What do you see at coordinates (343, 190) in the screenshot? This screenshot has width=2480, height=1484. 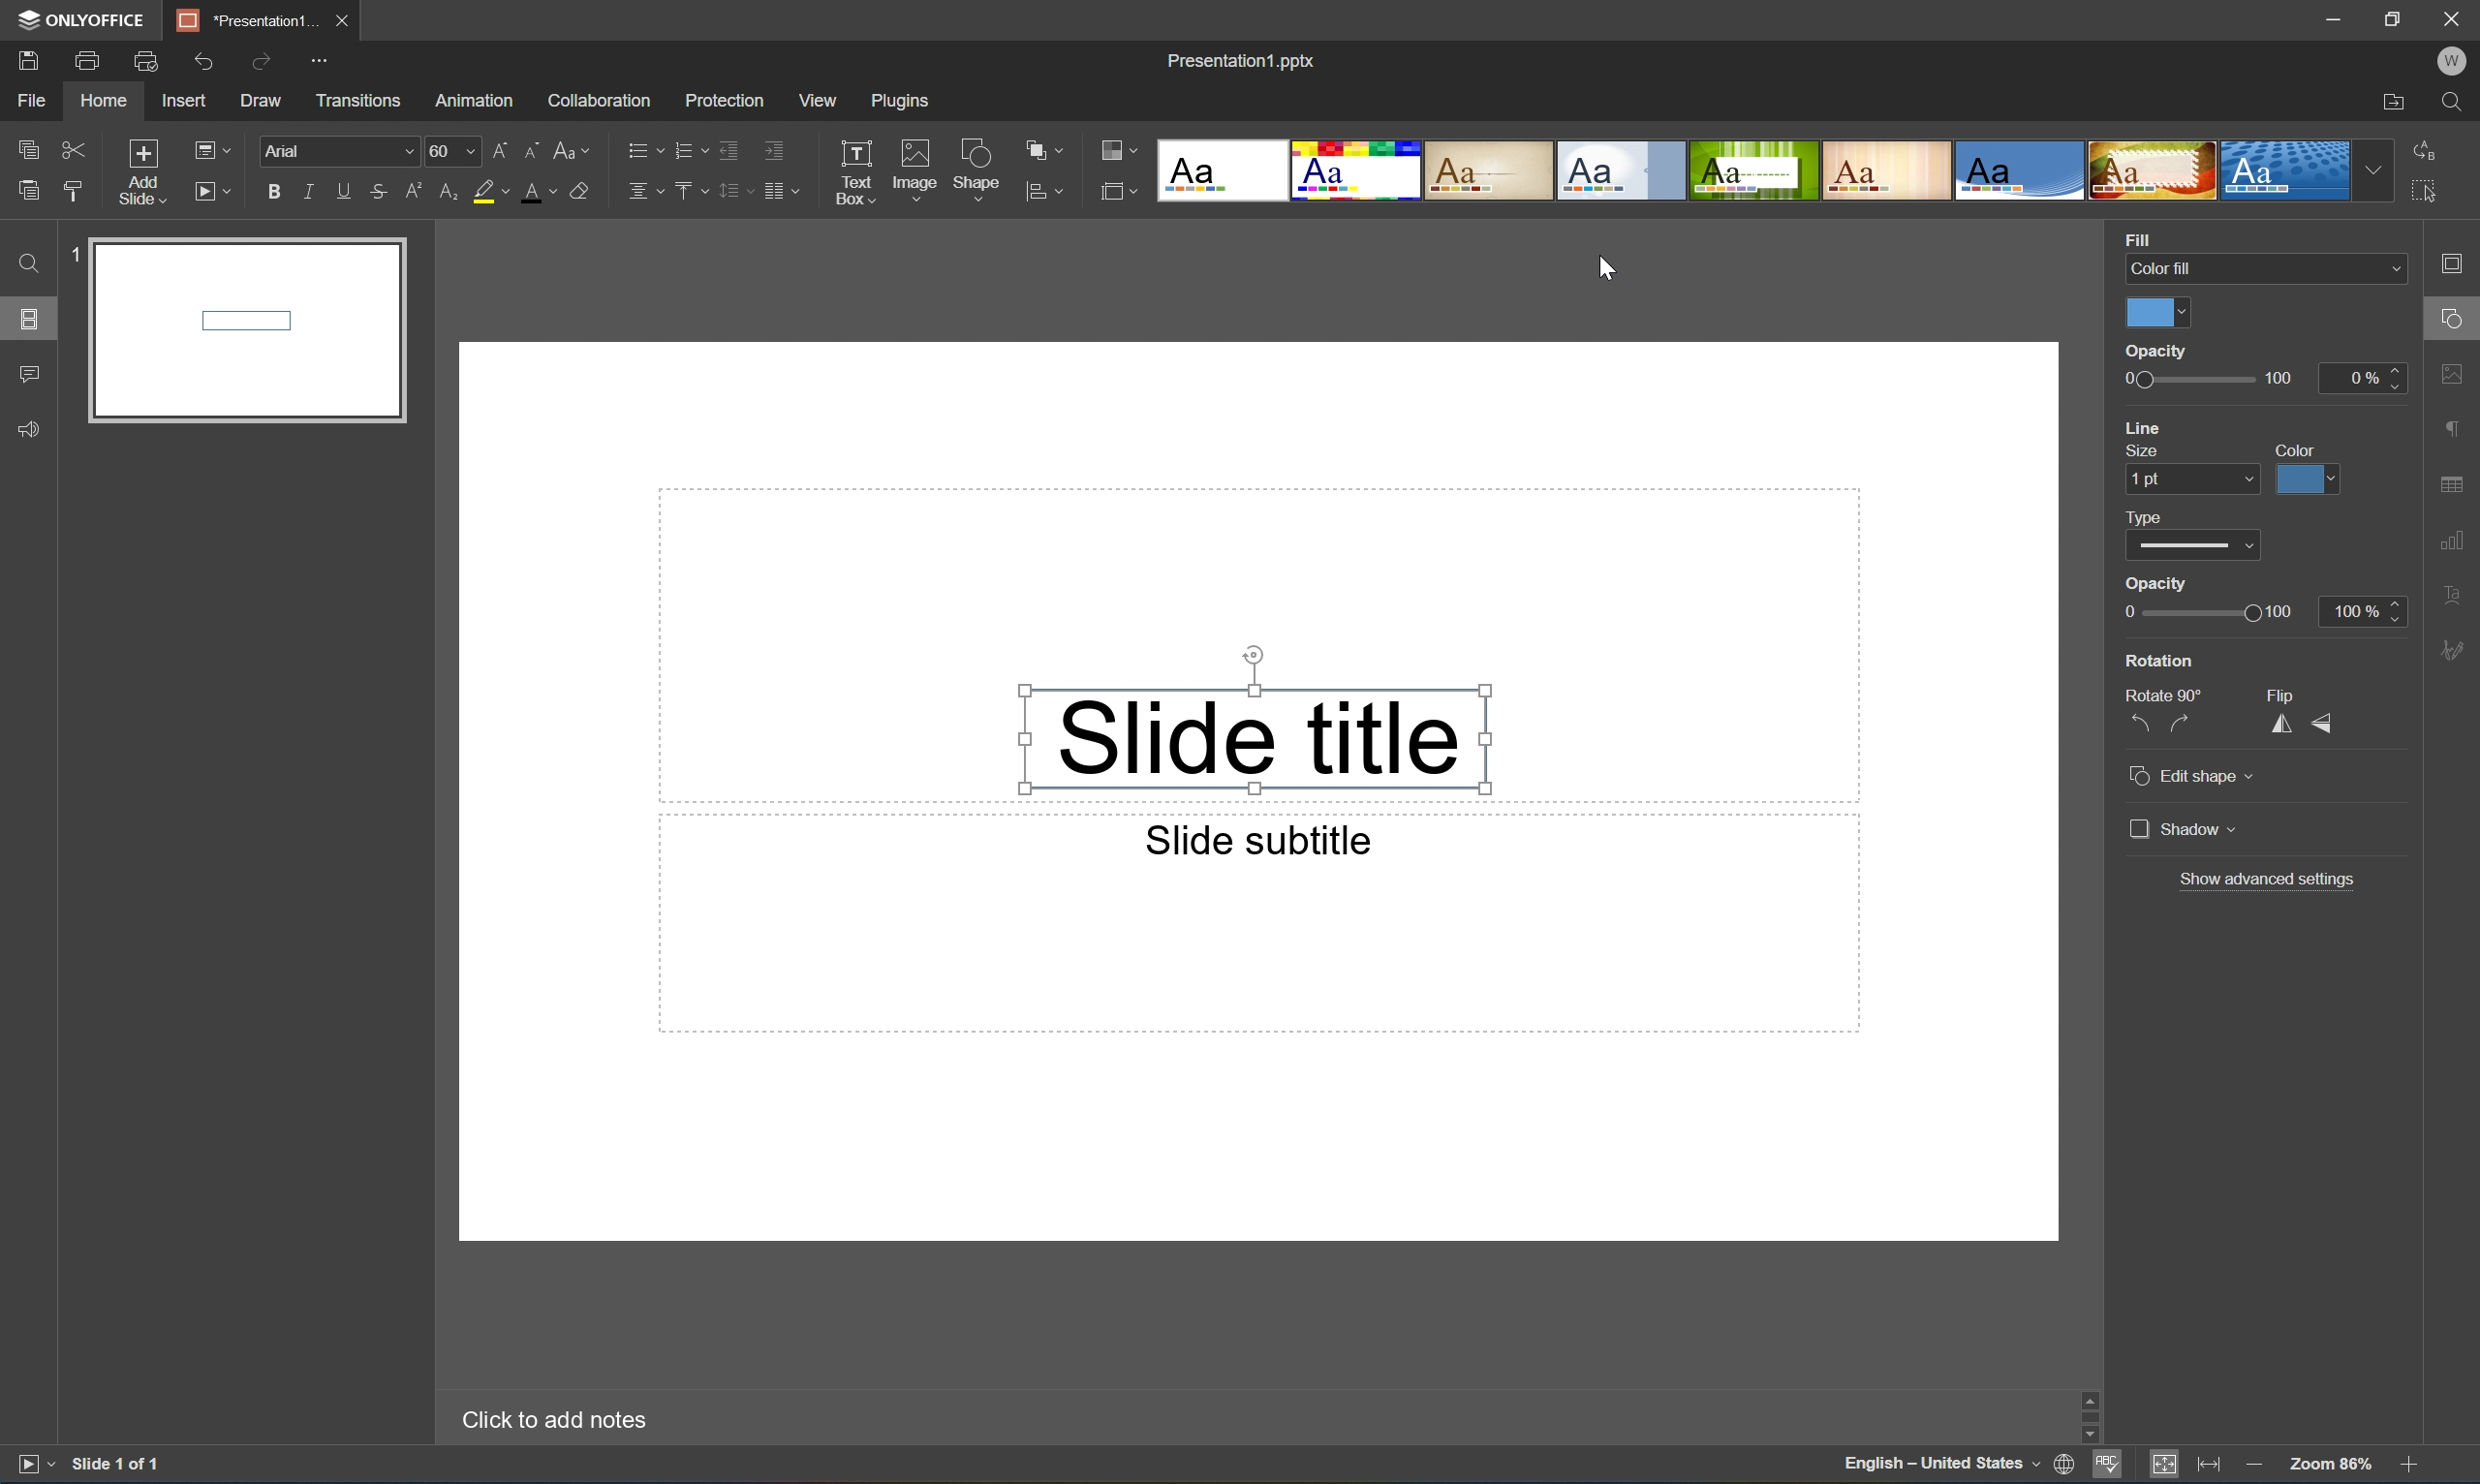 I see `Underline` at bounding box center [343, 190].